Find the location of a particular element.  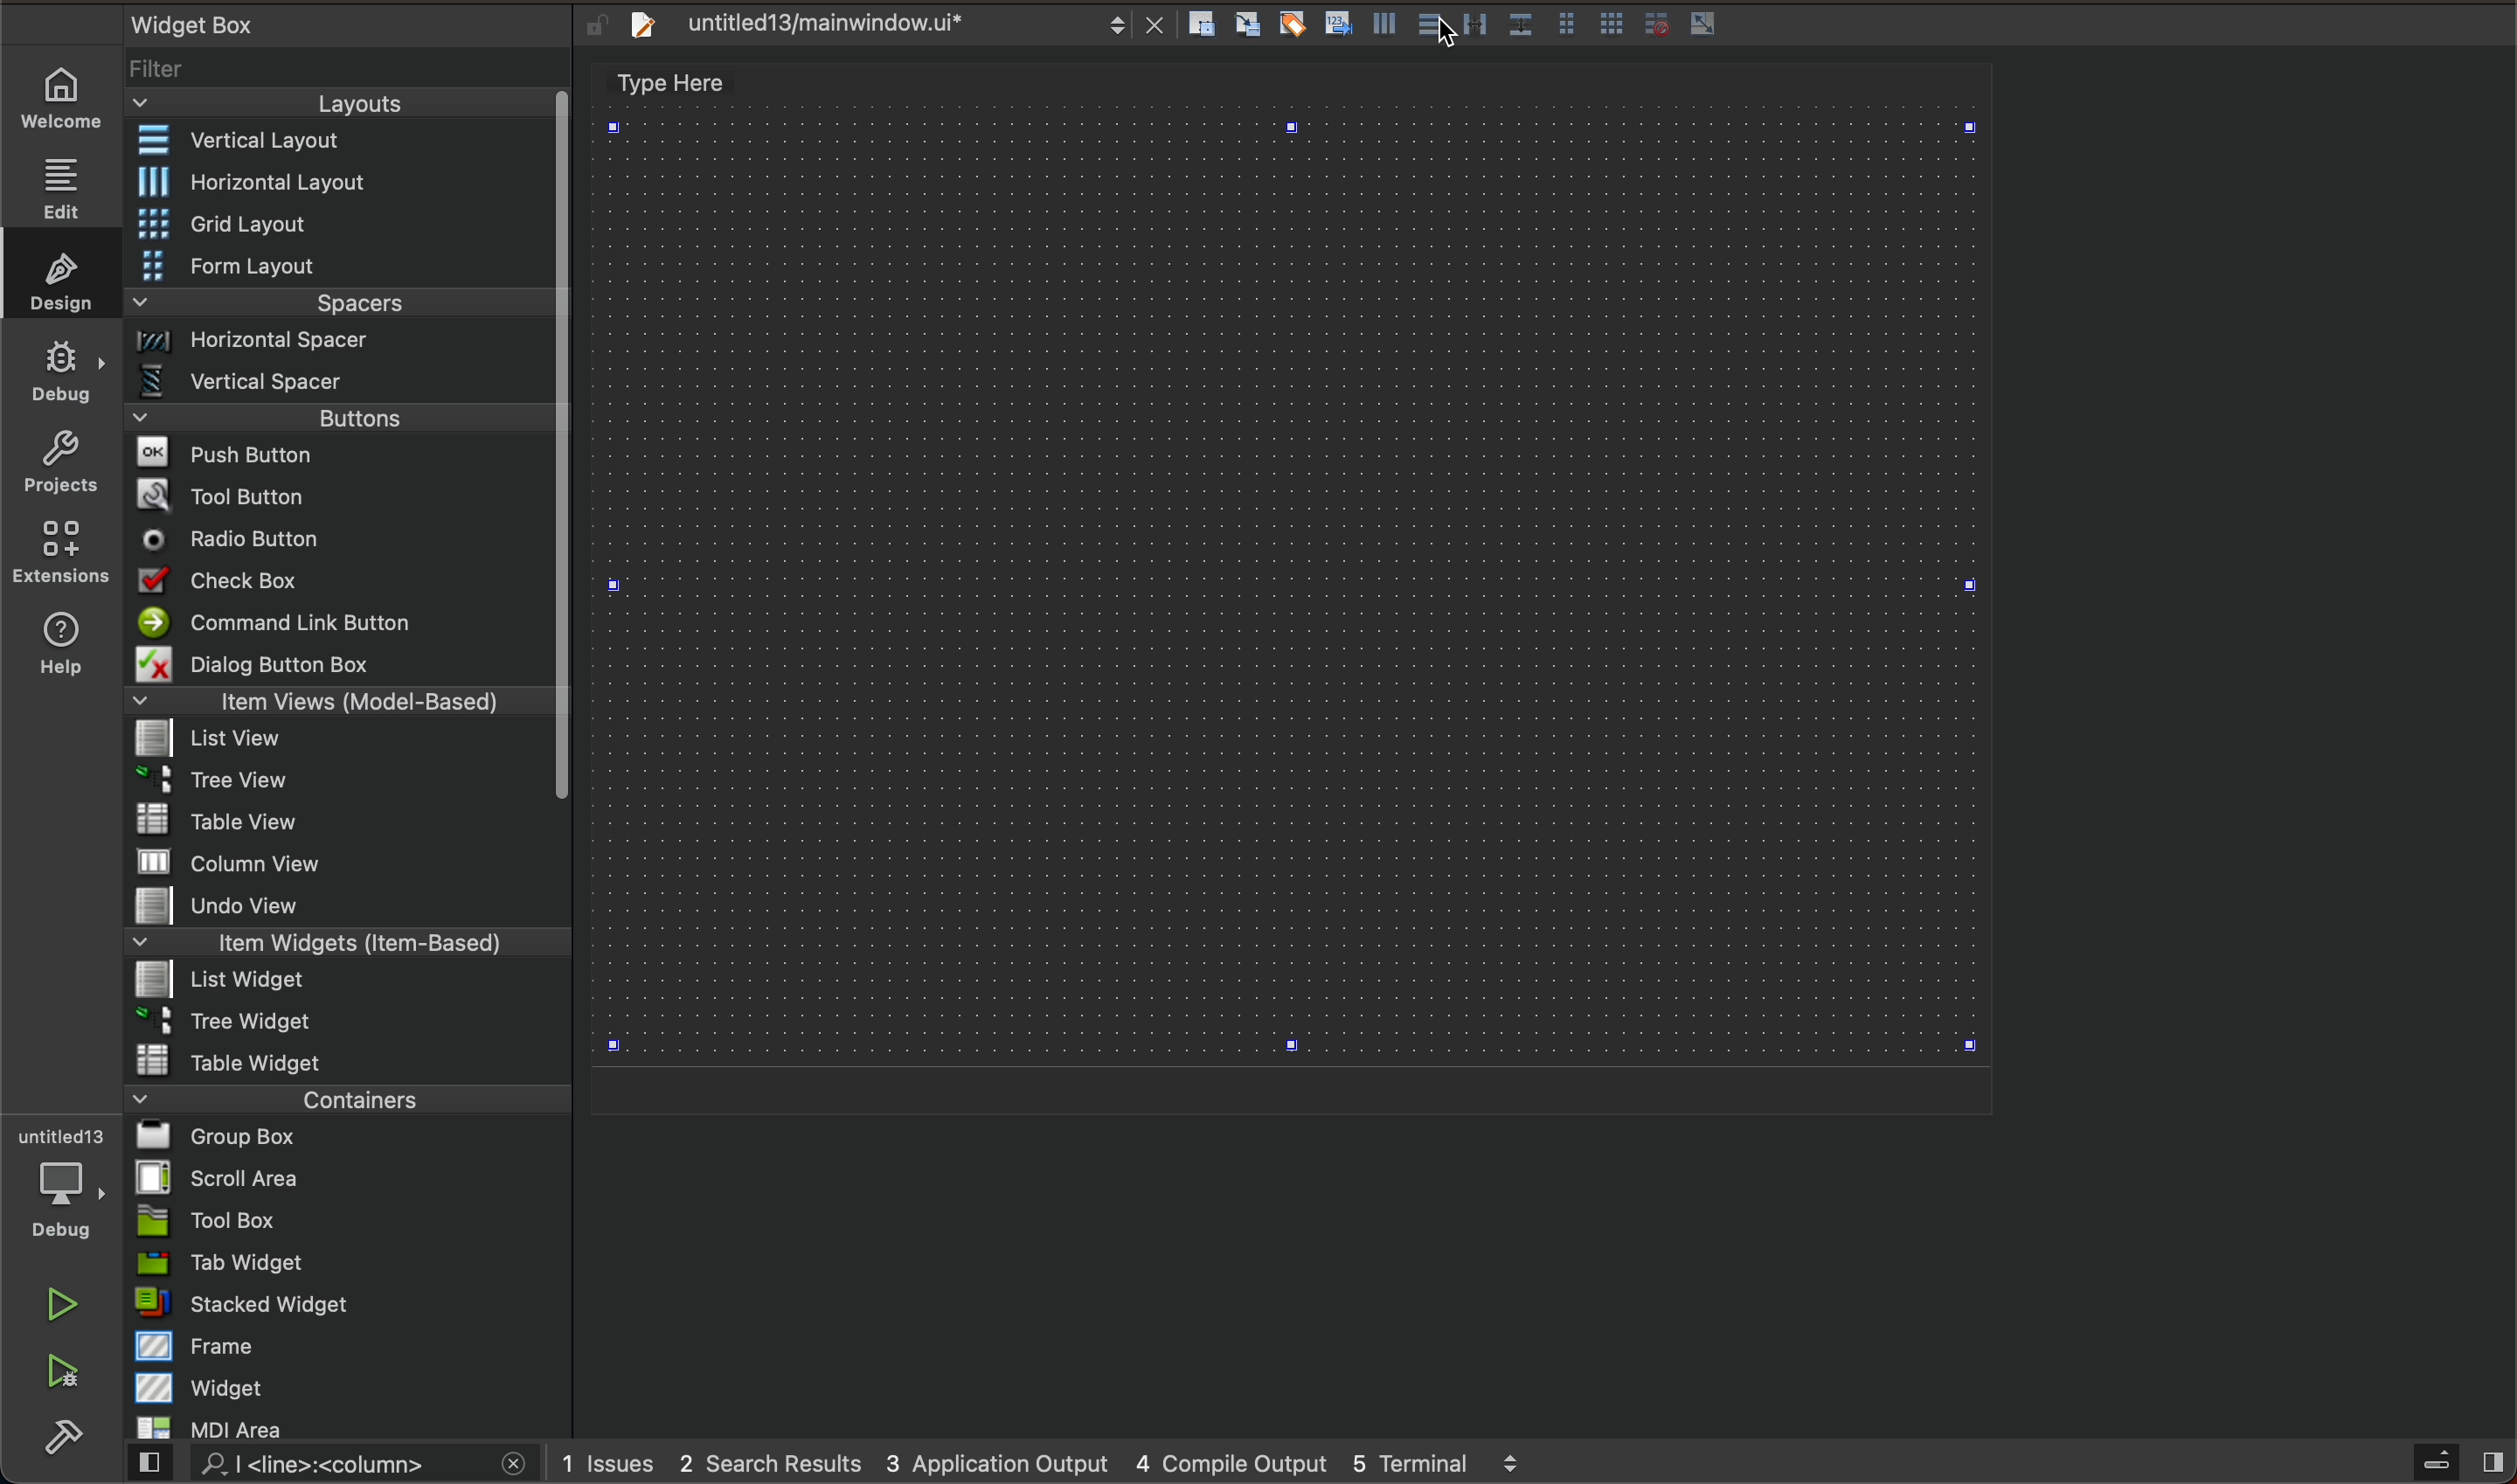

file tab is located at coordinates (888, 29).